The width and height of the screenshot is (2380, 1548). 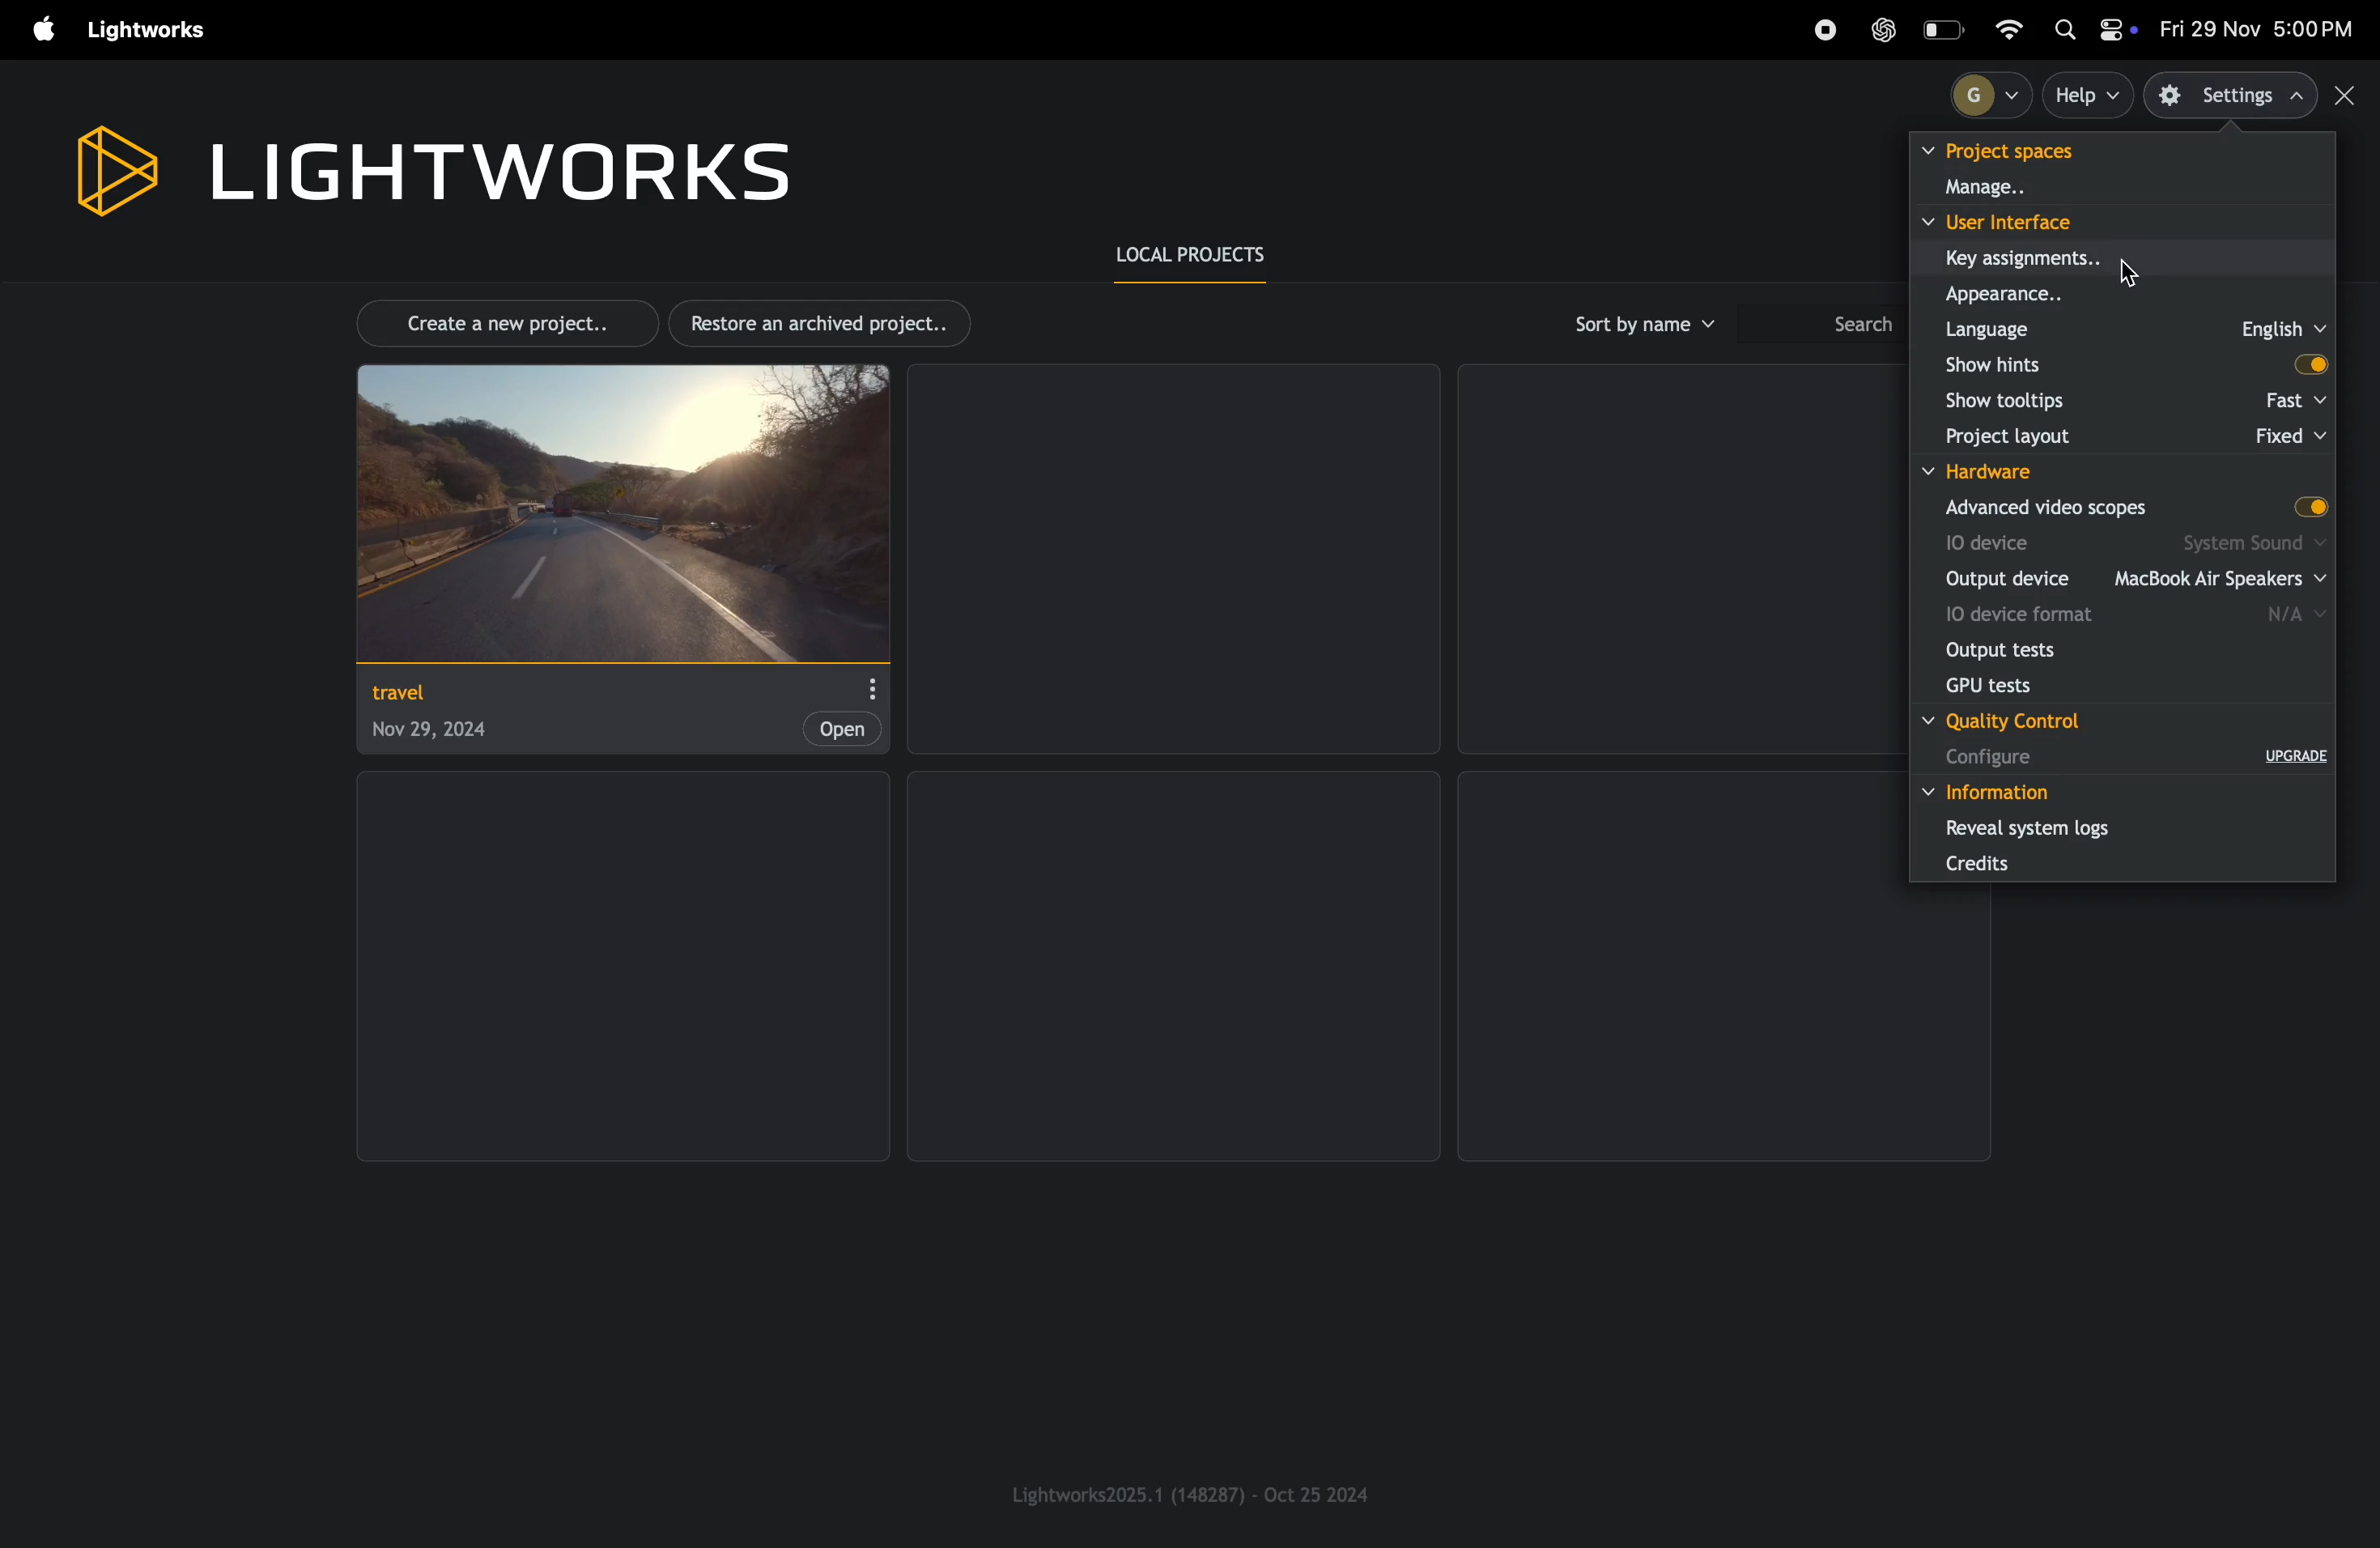 I want to click on project spaces, so click(x=2089, y=150).